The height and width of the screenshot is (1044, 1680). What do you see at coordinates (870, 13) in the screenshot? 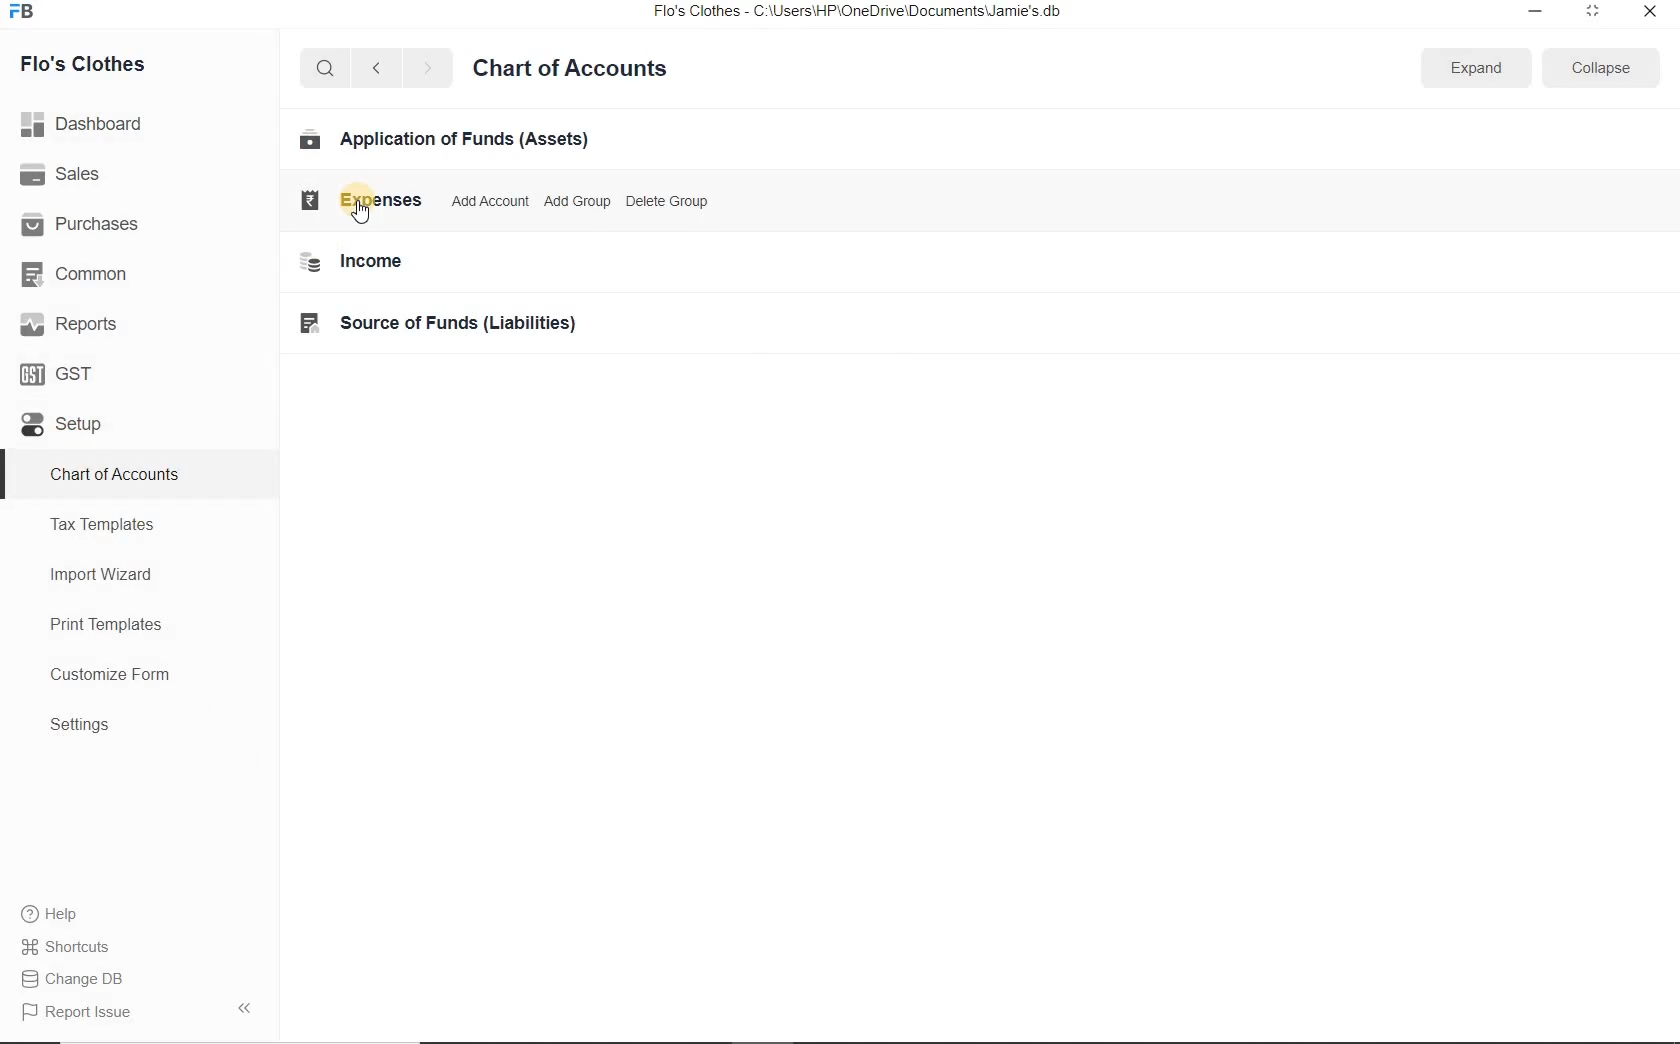
I see `Flo's Clothes - C:\Users\HP\OneDrive\Documents\Jamie's db` at bounding box center [870, 13].